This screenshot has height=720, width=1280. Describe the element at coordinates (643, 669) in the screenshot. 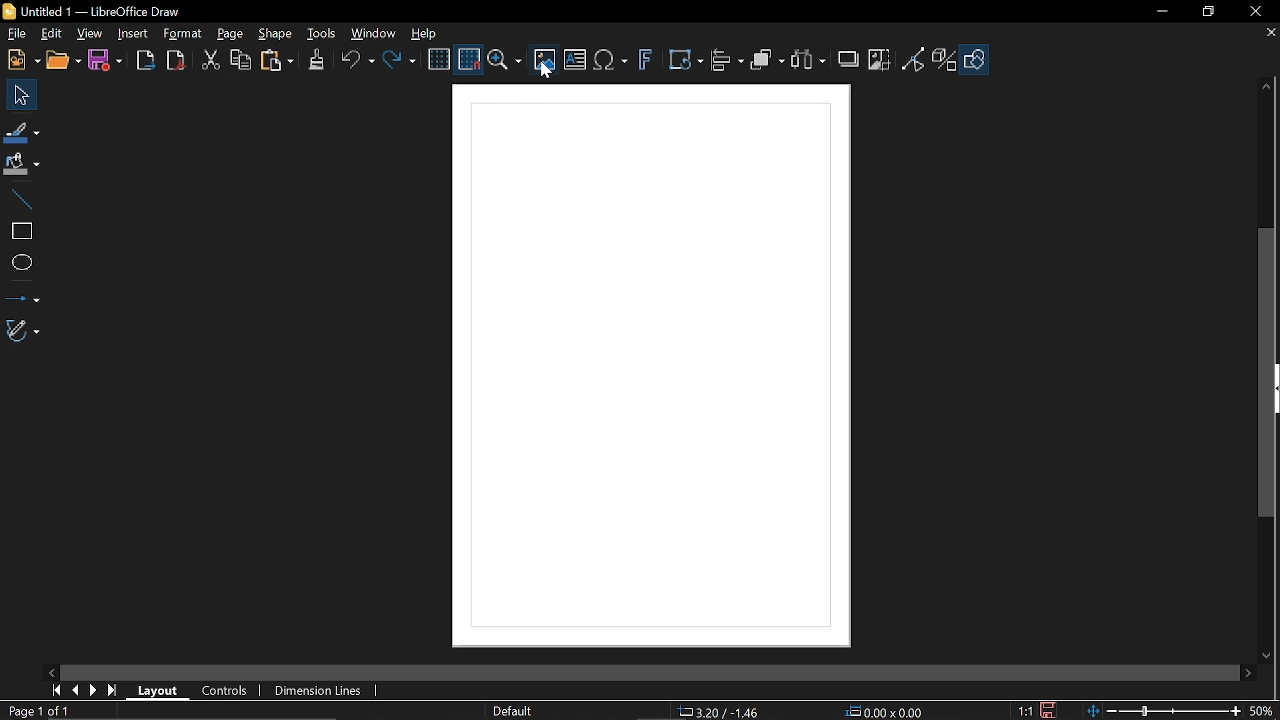

I see `horizontal slider` at that location.